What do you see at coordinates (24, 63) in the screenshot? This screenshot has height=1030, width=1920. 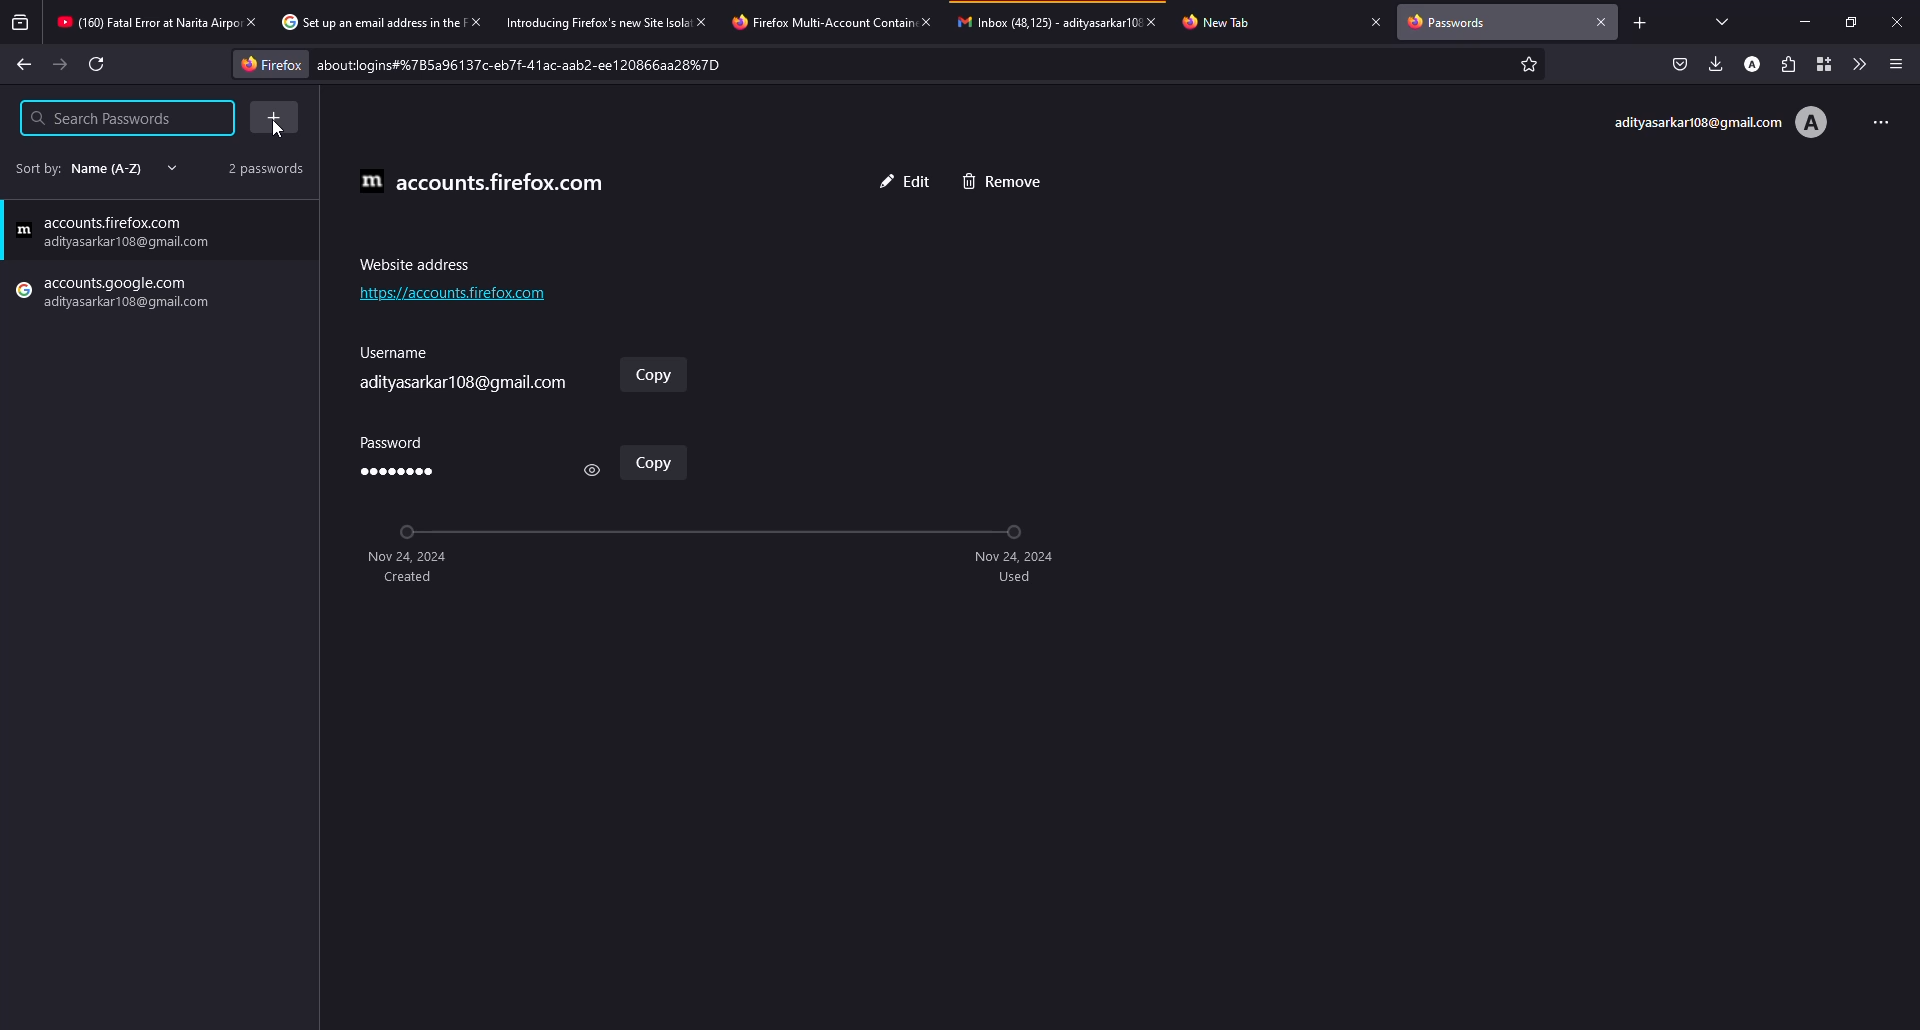 I see `back` at bounding box center [24, 63].